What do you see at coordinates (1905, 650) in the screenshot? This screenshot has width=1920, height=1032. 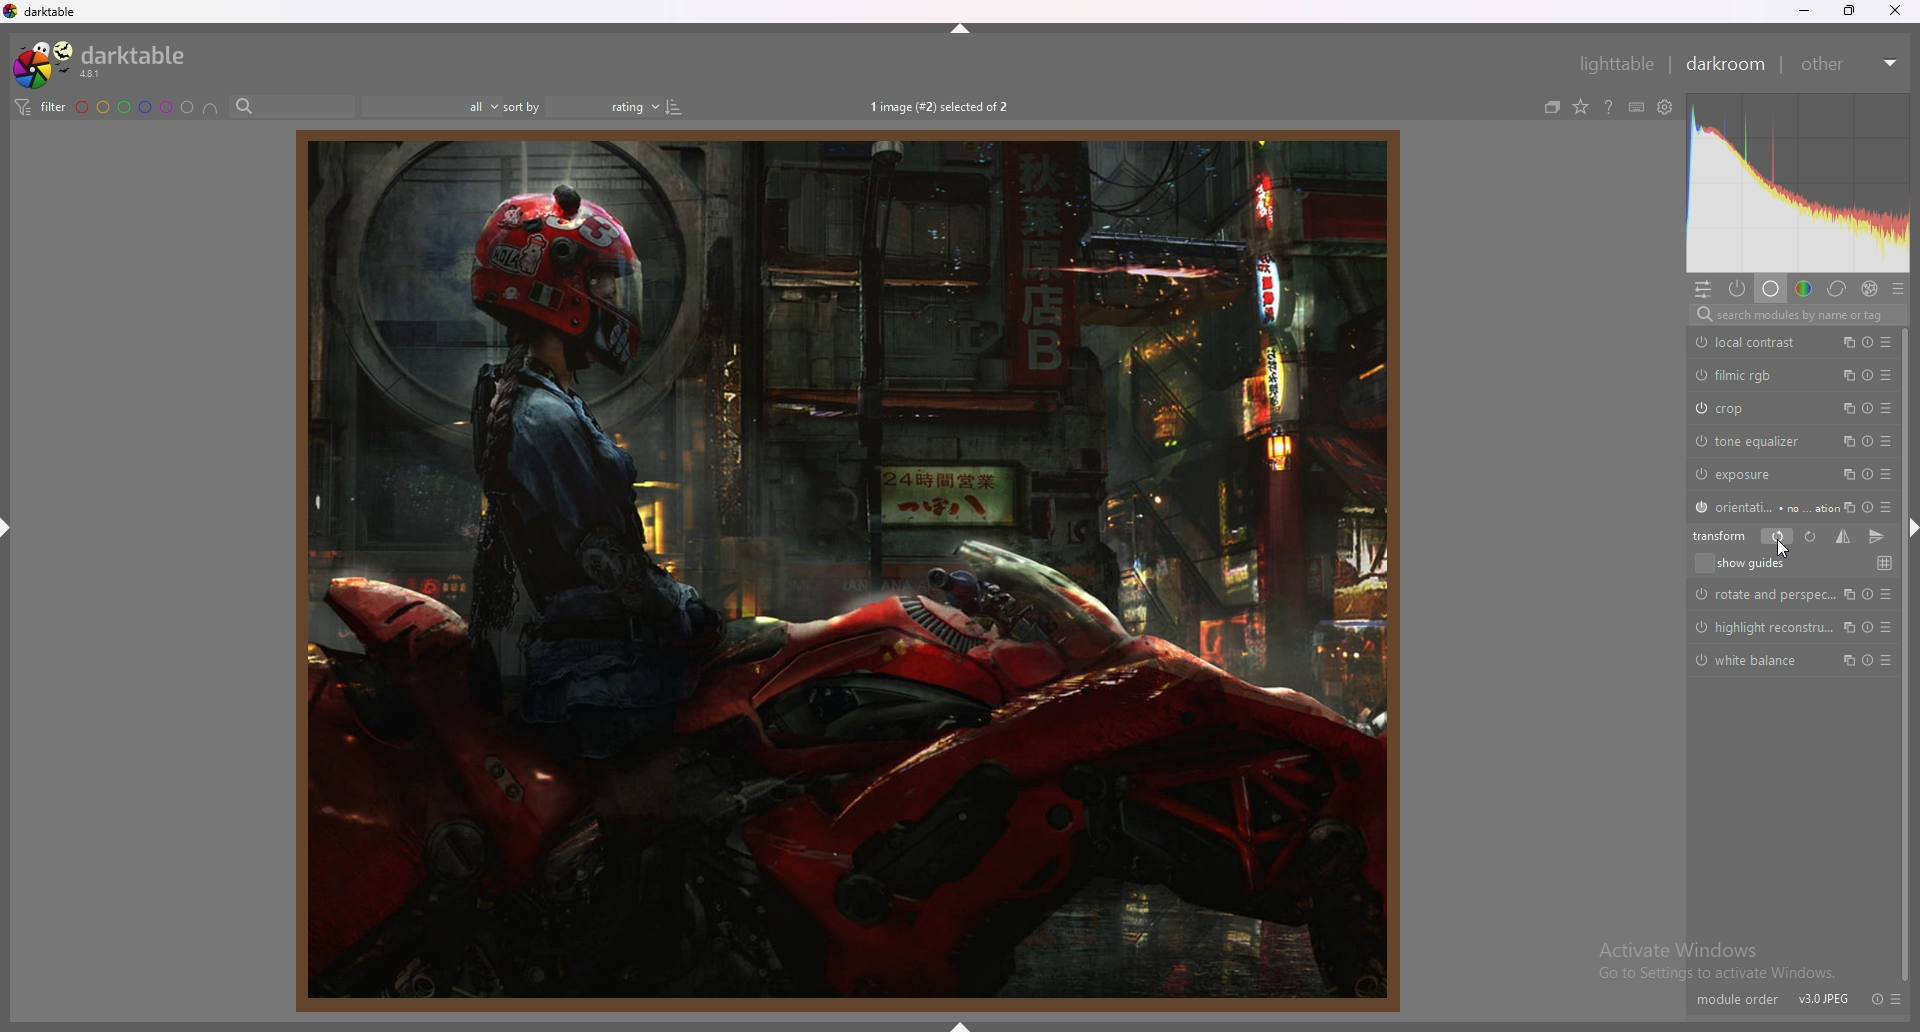 I see `scroll bar` at bounding box center [1905, 650].